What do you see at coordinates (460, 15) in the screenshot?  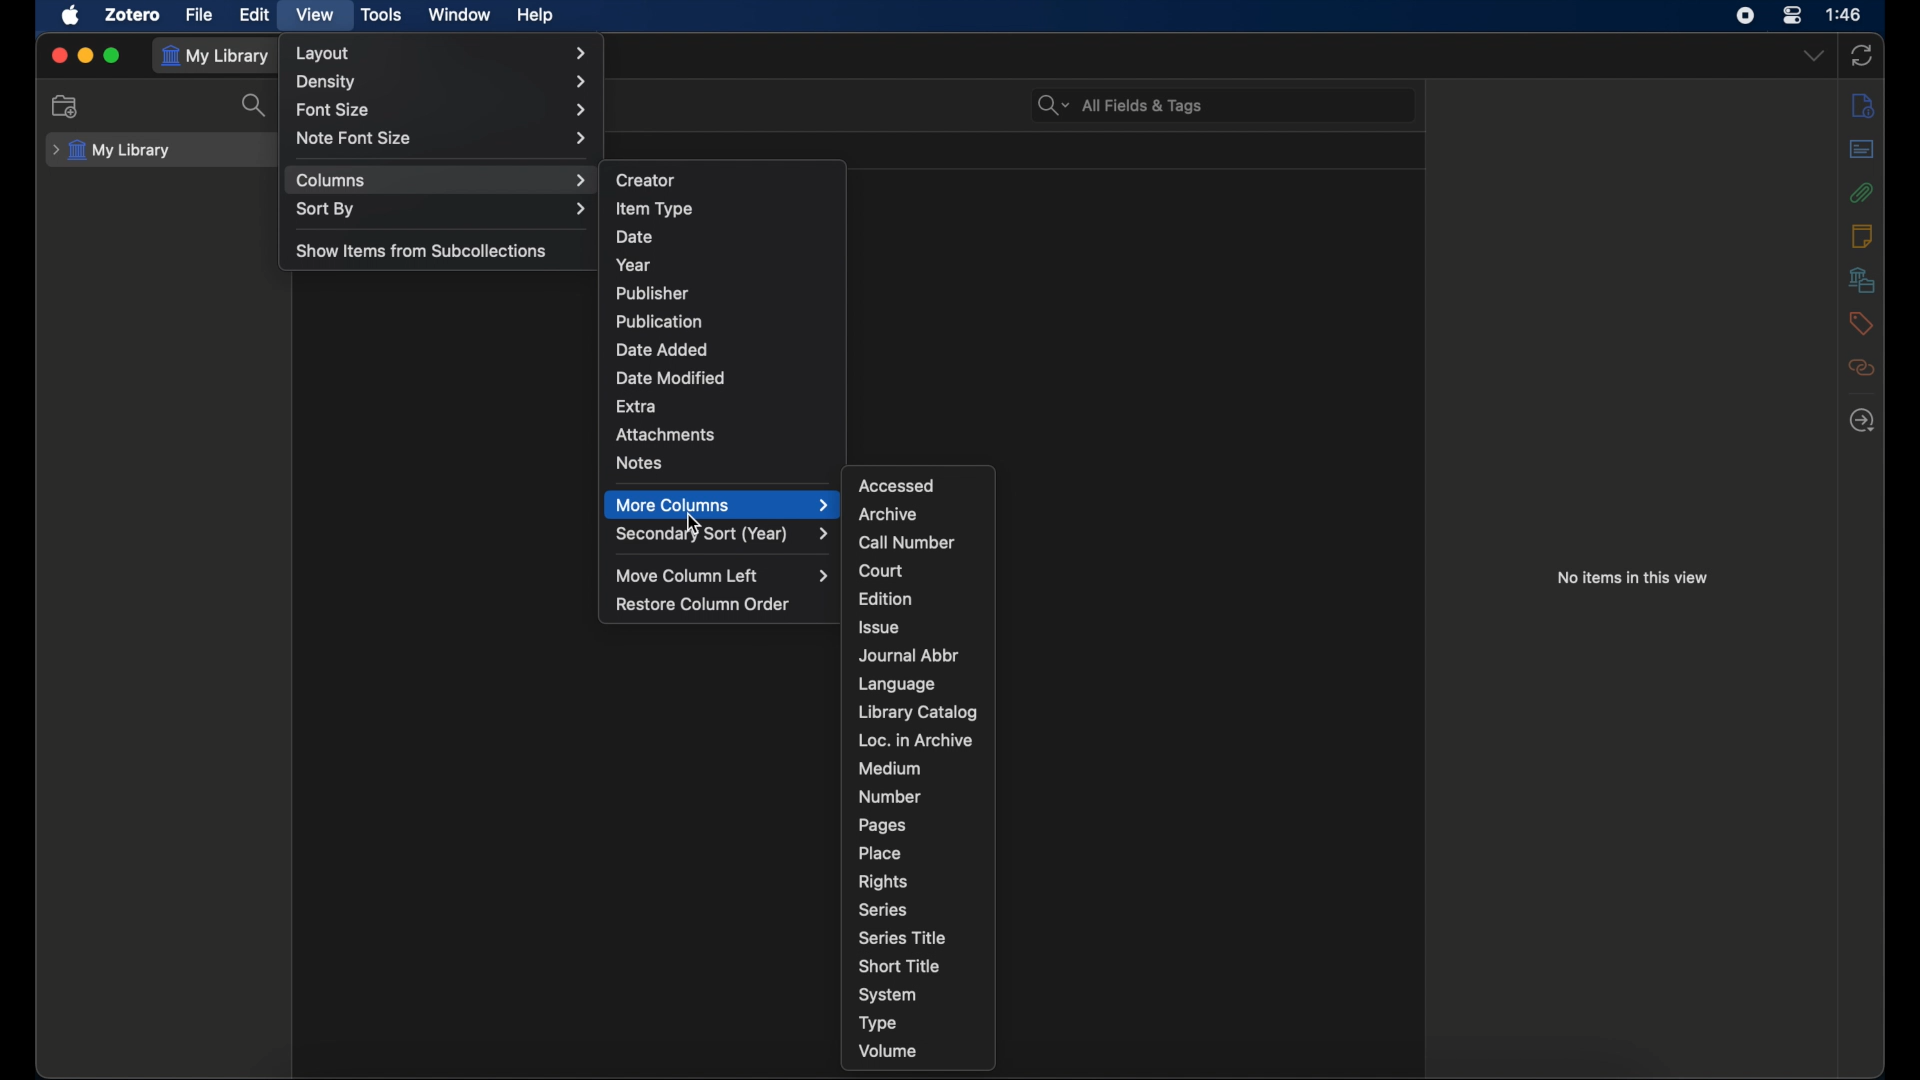 I see `window` at bounding box center [460, 15].